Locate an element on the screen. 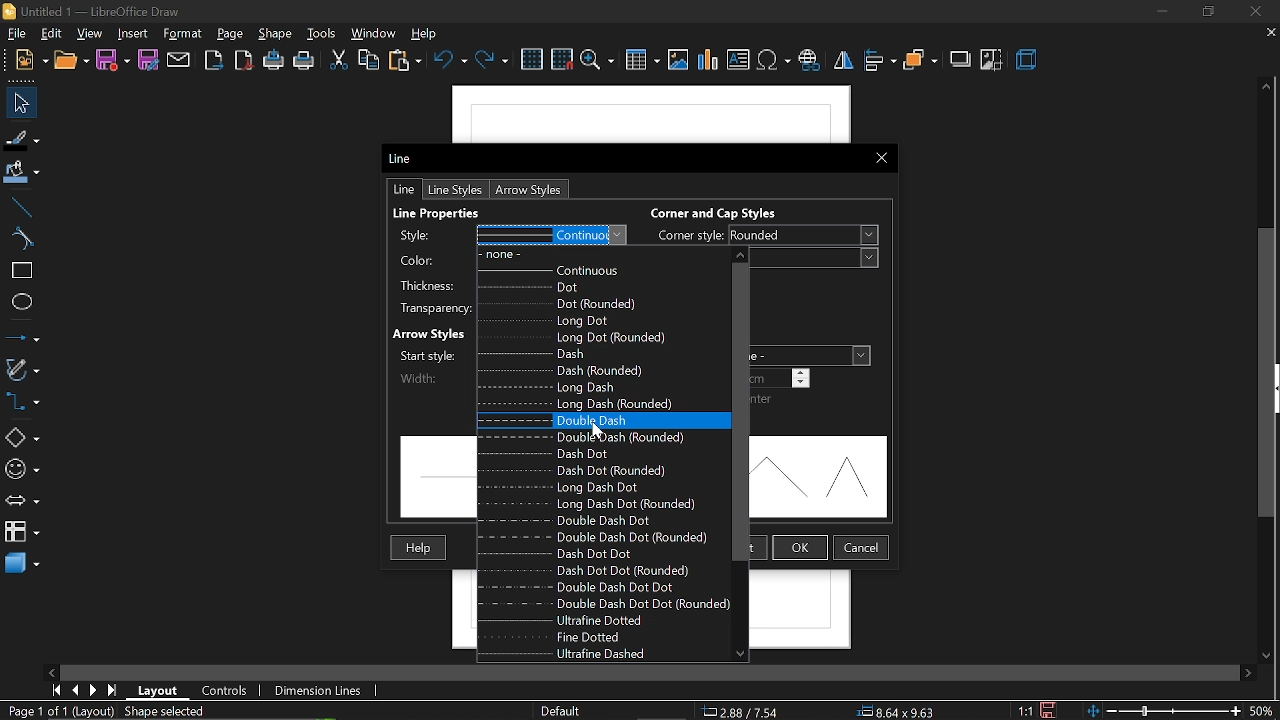 The image size is (1280, 720). crop is located at coordinates (991, 59).